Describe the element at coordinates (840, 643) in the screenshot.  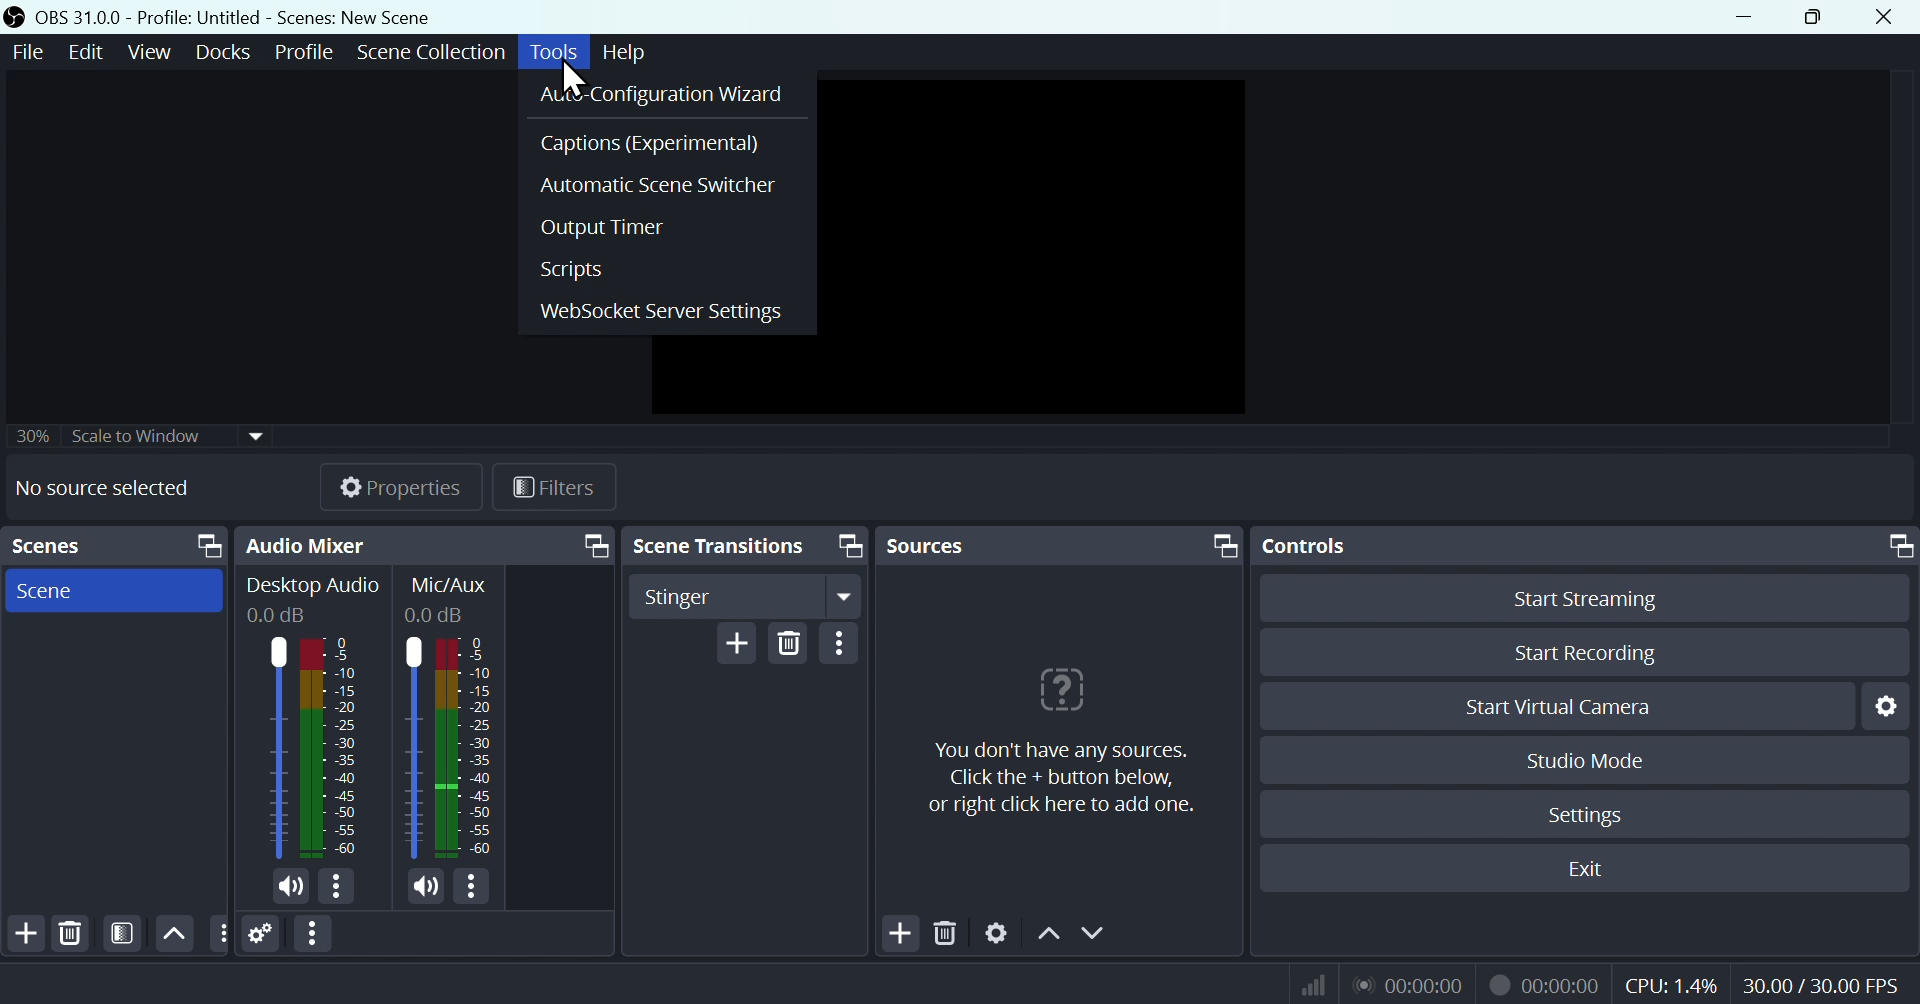
I see `Option` at that location.